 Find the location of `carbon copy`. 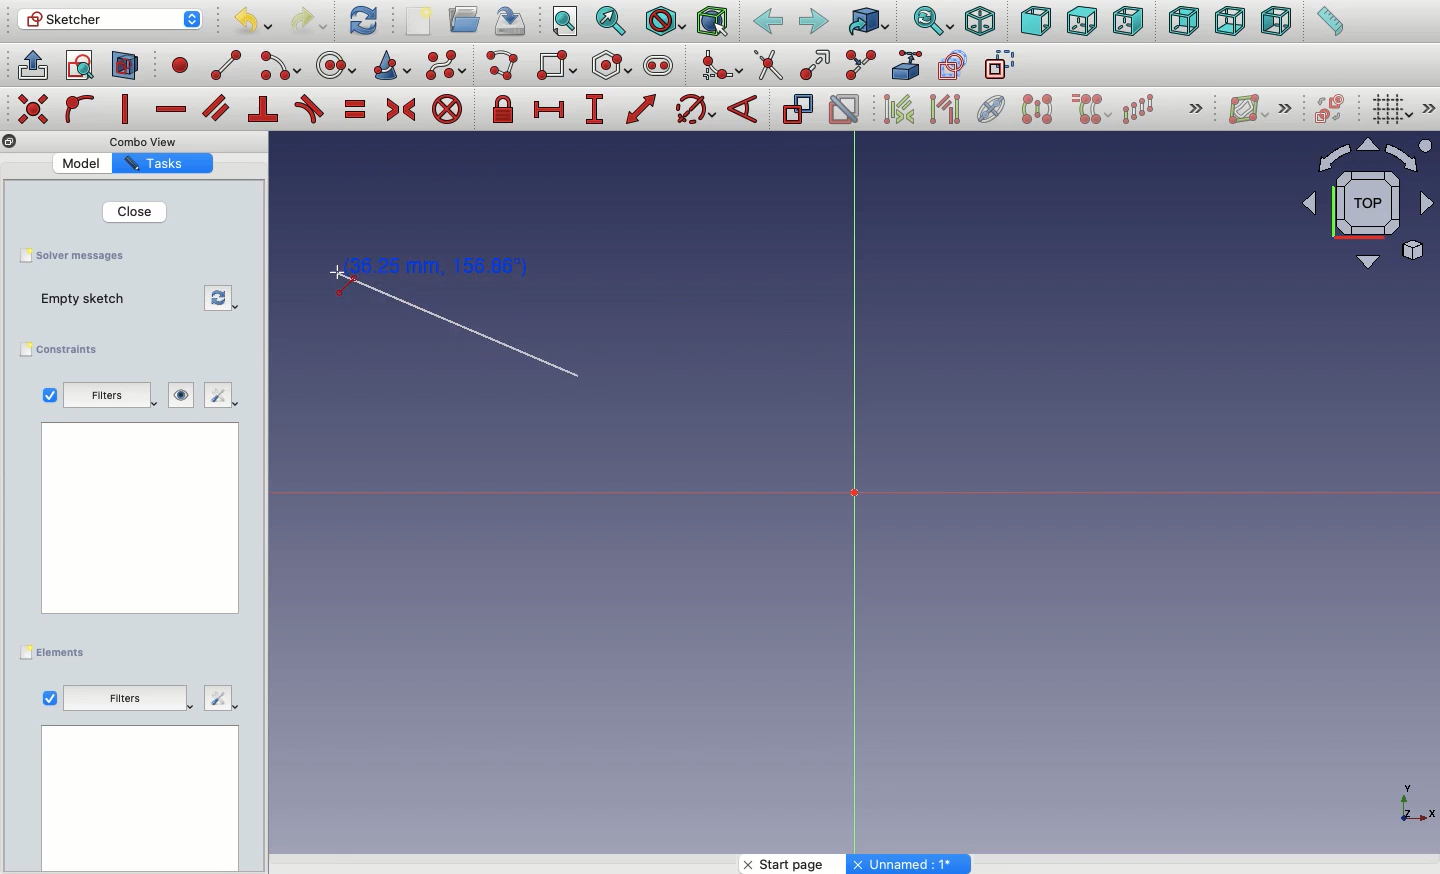

carbon copy is located at coordinates (956, 66).